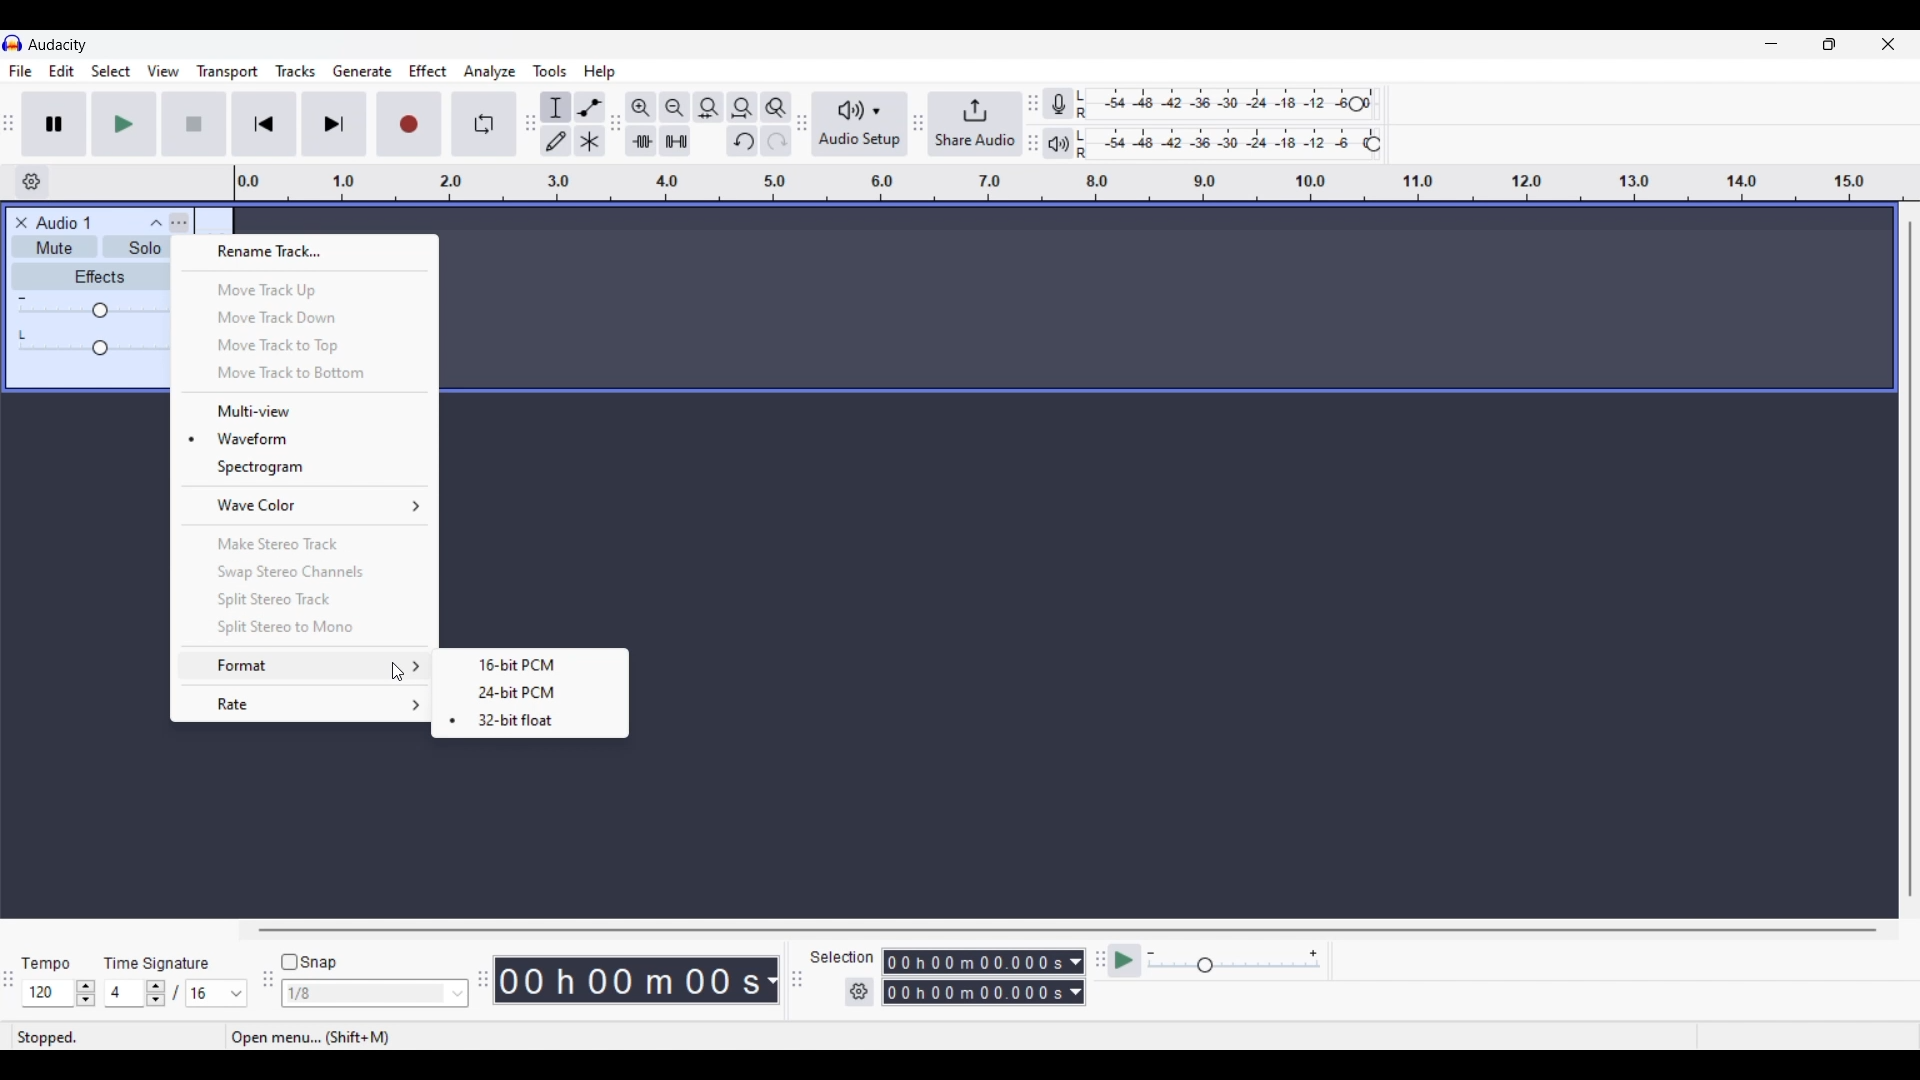  Describe the element at coordinates (45, 962) in the screenshot. I see `Tempo` at that location.